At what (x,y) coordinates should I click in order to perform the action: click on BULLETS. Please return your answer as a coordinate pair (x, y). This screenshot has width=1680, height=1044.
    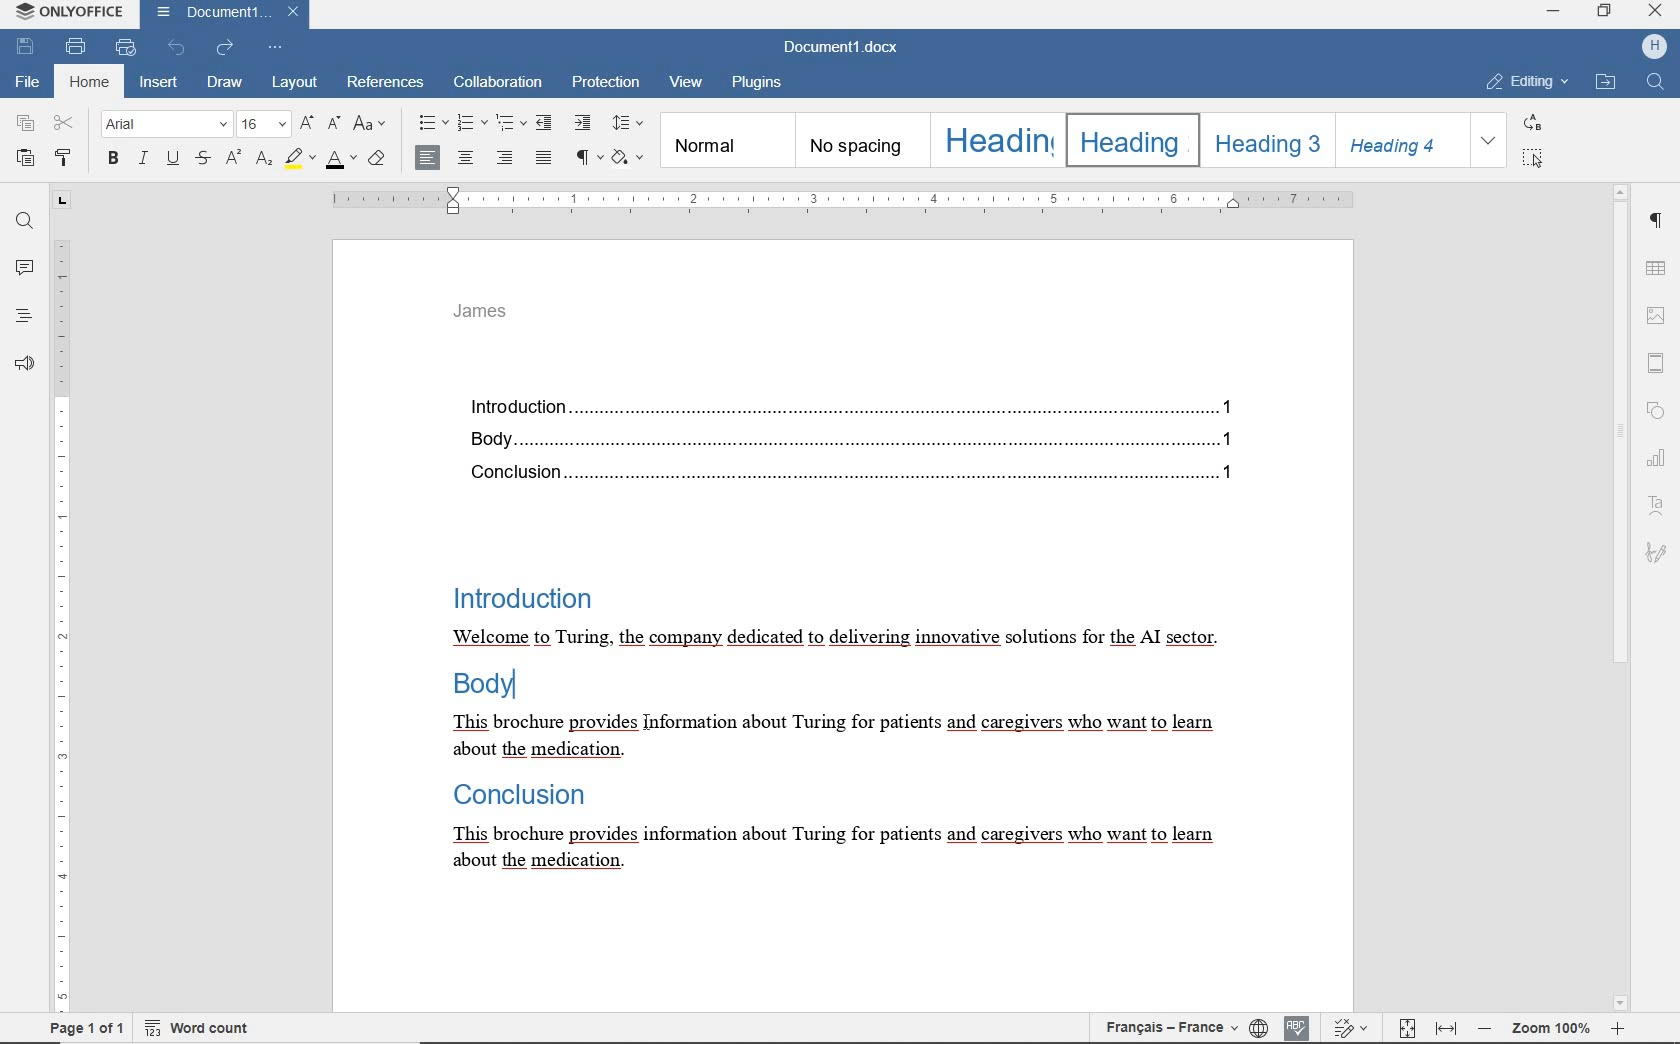
    Looking at the image, I should click on (431, 125).